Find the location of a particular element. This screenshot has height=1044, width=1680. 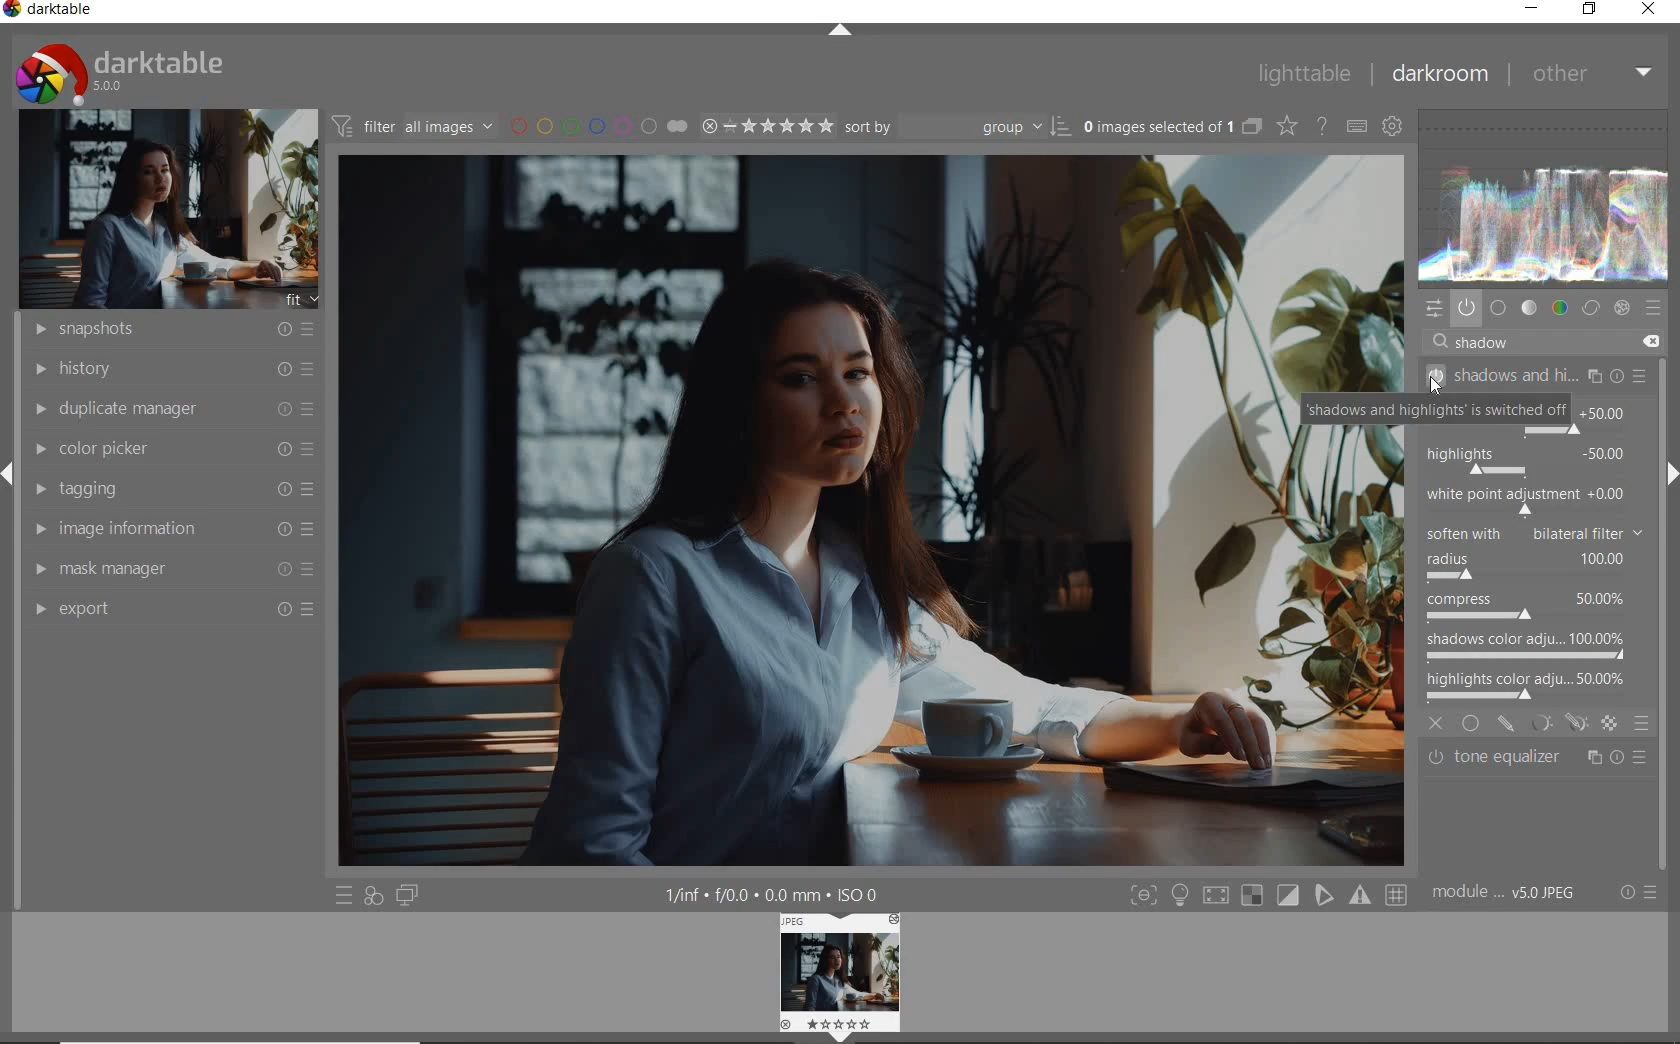

mask manager is located at coordinates (173, 571).